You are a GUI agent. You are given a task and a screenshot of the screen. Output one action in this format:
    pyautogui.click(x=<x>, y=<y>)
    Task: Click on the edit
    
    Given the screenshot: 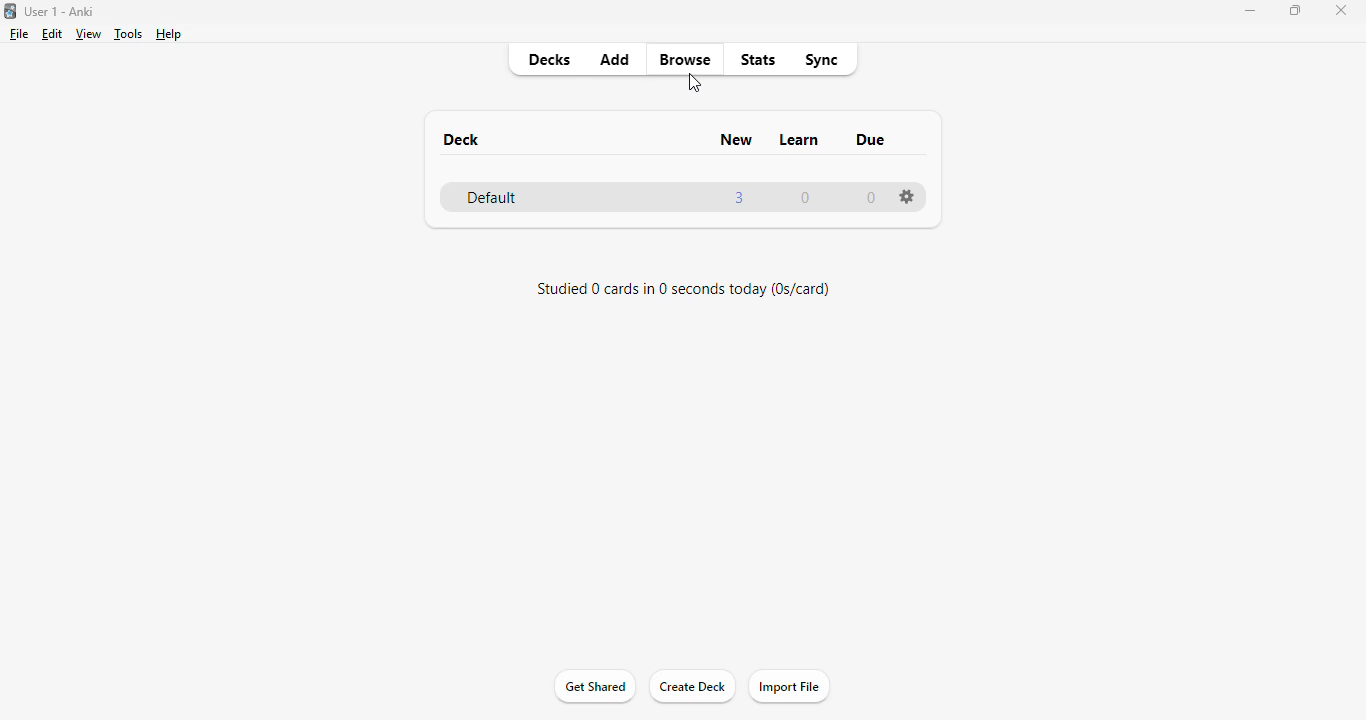 What is the action you would take?
    pyautogui.click(x=53, y=35)
    